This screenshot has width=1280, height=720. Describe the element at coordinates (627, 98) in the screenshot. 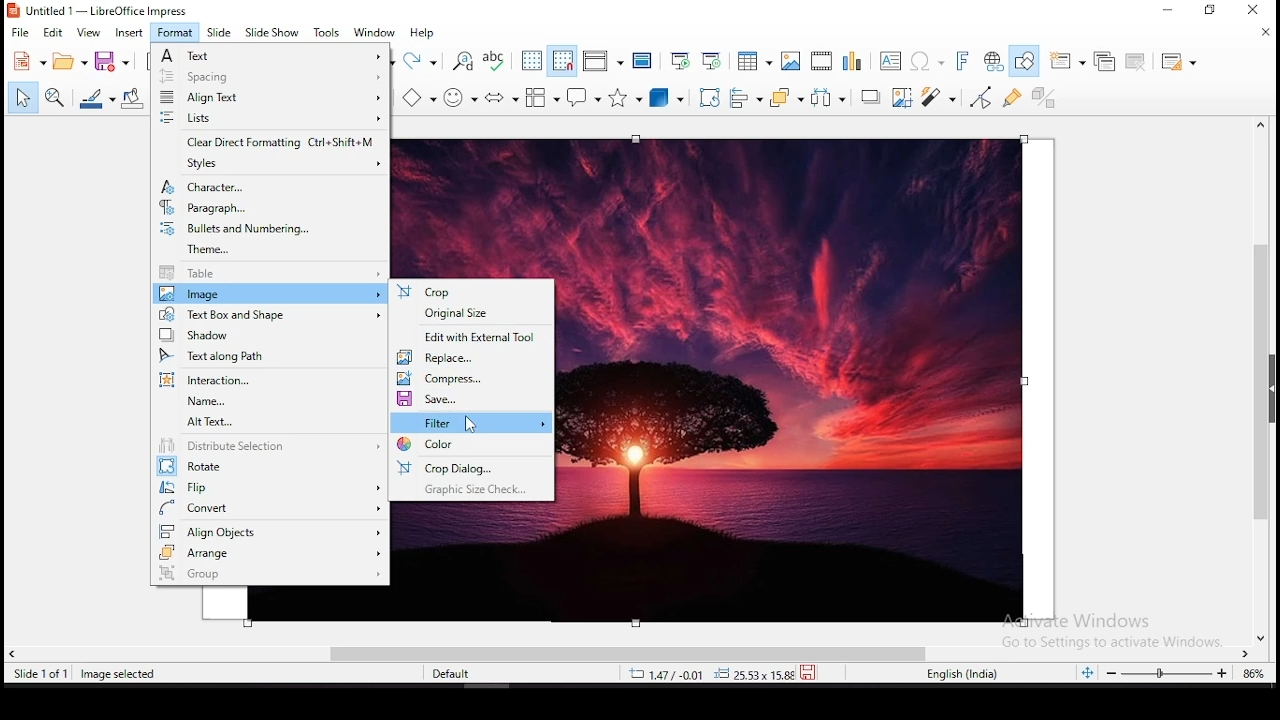

I see `stars and banners` at that location.